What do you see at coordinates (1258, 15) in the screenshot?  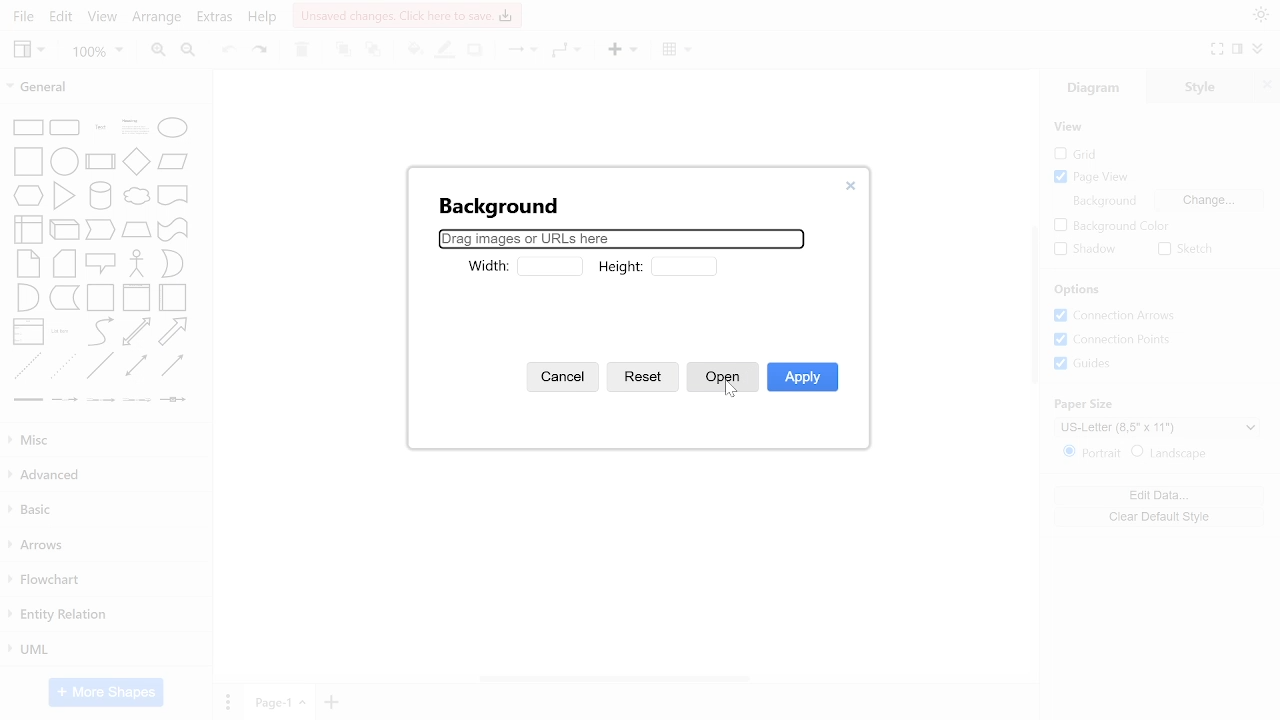 I see `appearance` at bounding box center [1258, 15].